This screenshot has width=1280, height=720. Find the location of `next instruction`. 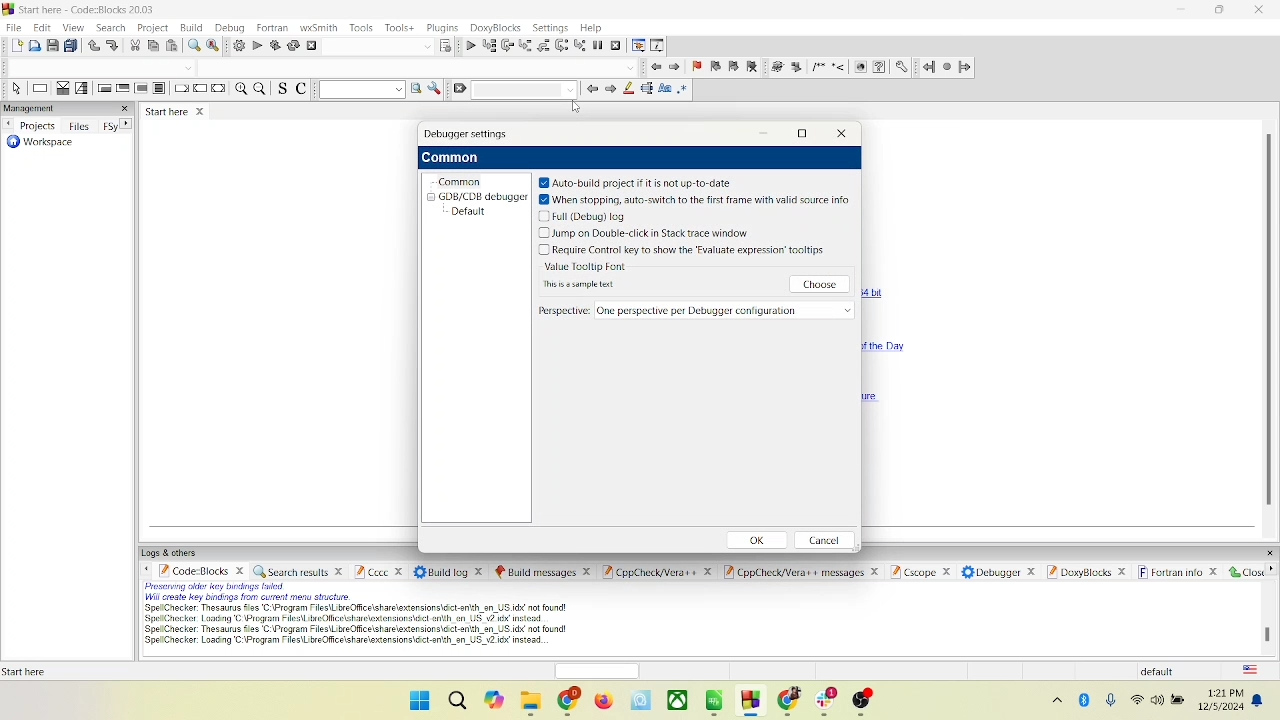

next instruction is located at coordinates (563, 45).